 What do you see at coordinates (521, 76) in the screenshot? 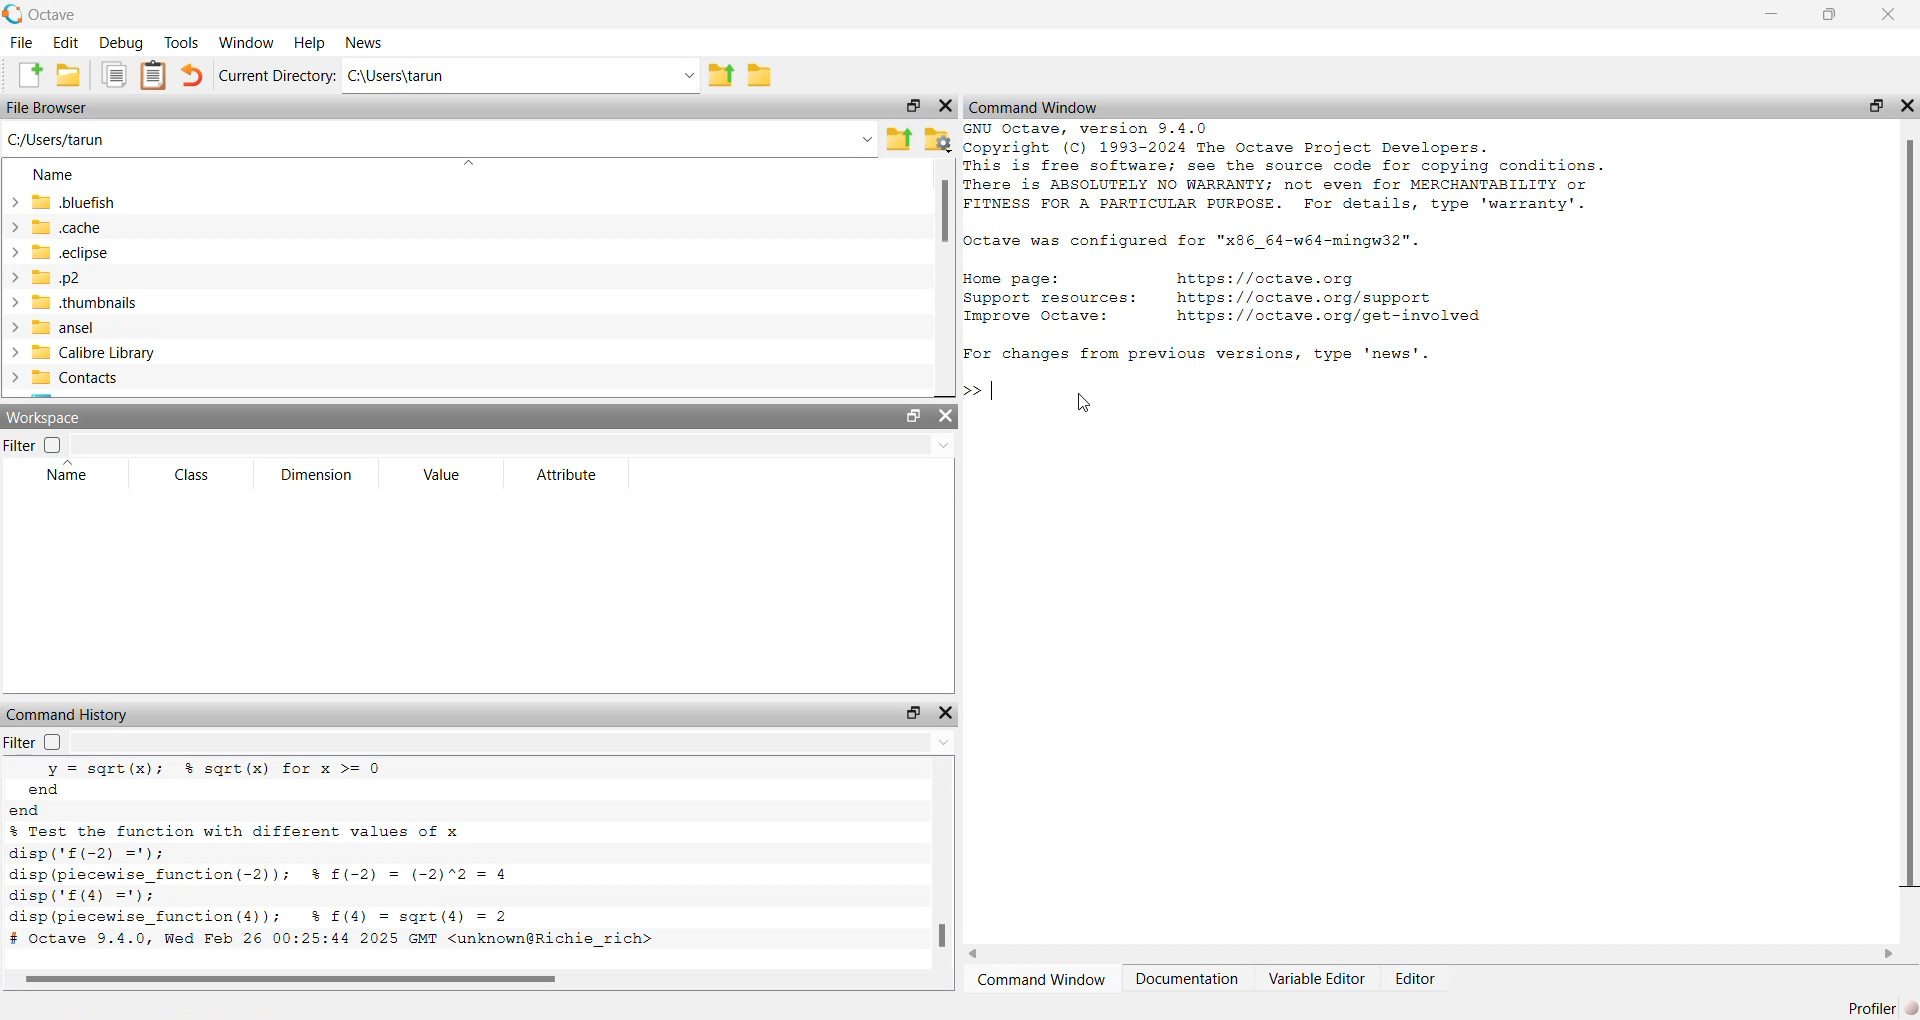
I see `C:/users/tarun` at bounding box center [521, 76].